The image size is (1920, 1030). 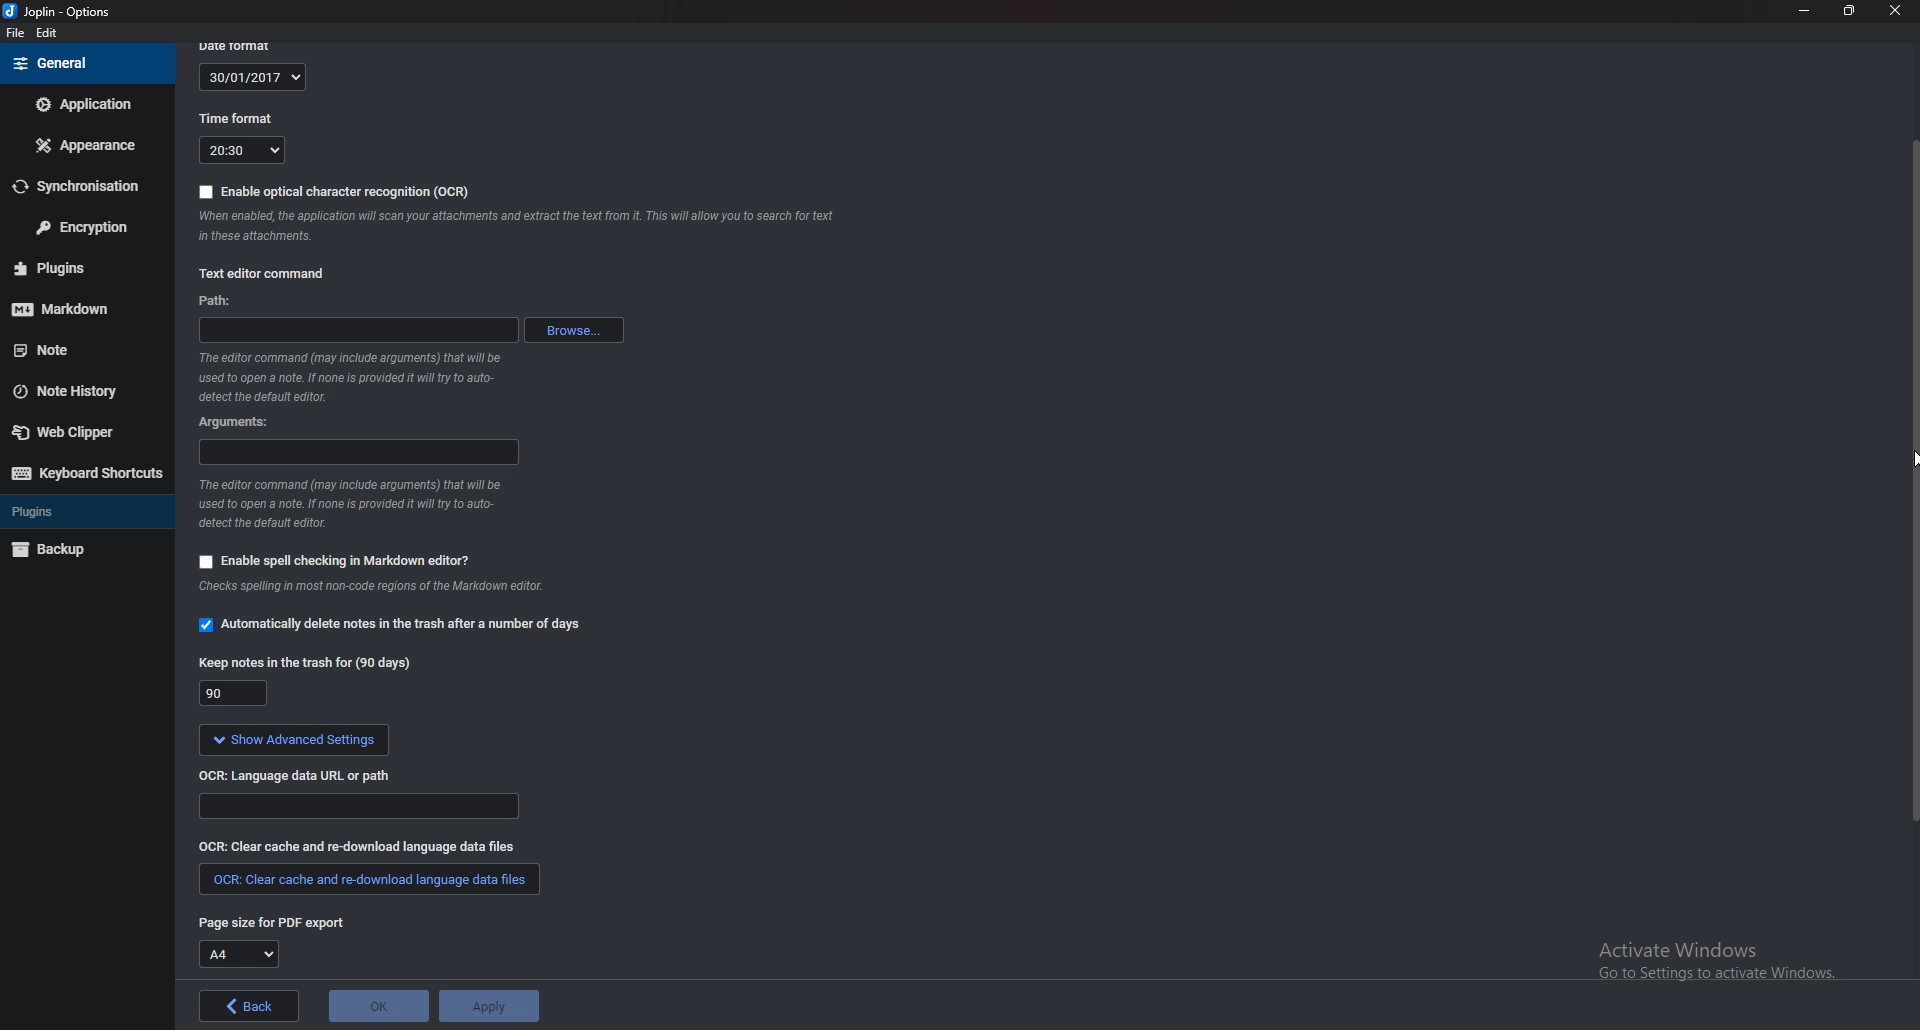 I want to click on enable OCR, so click(x=338, y=192).